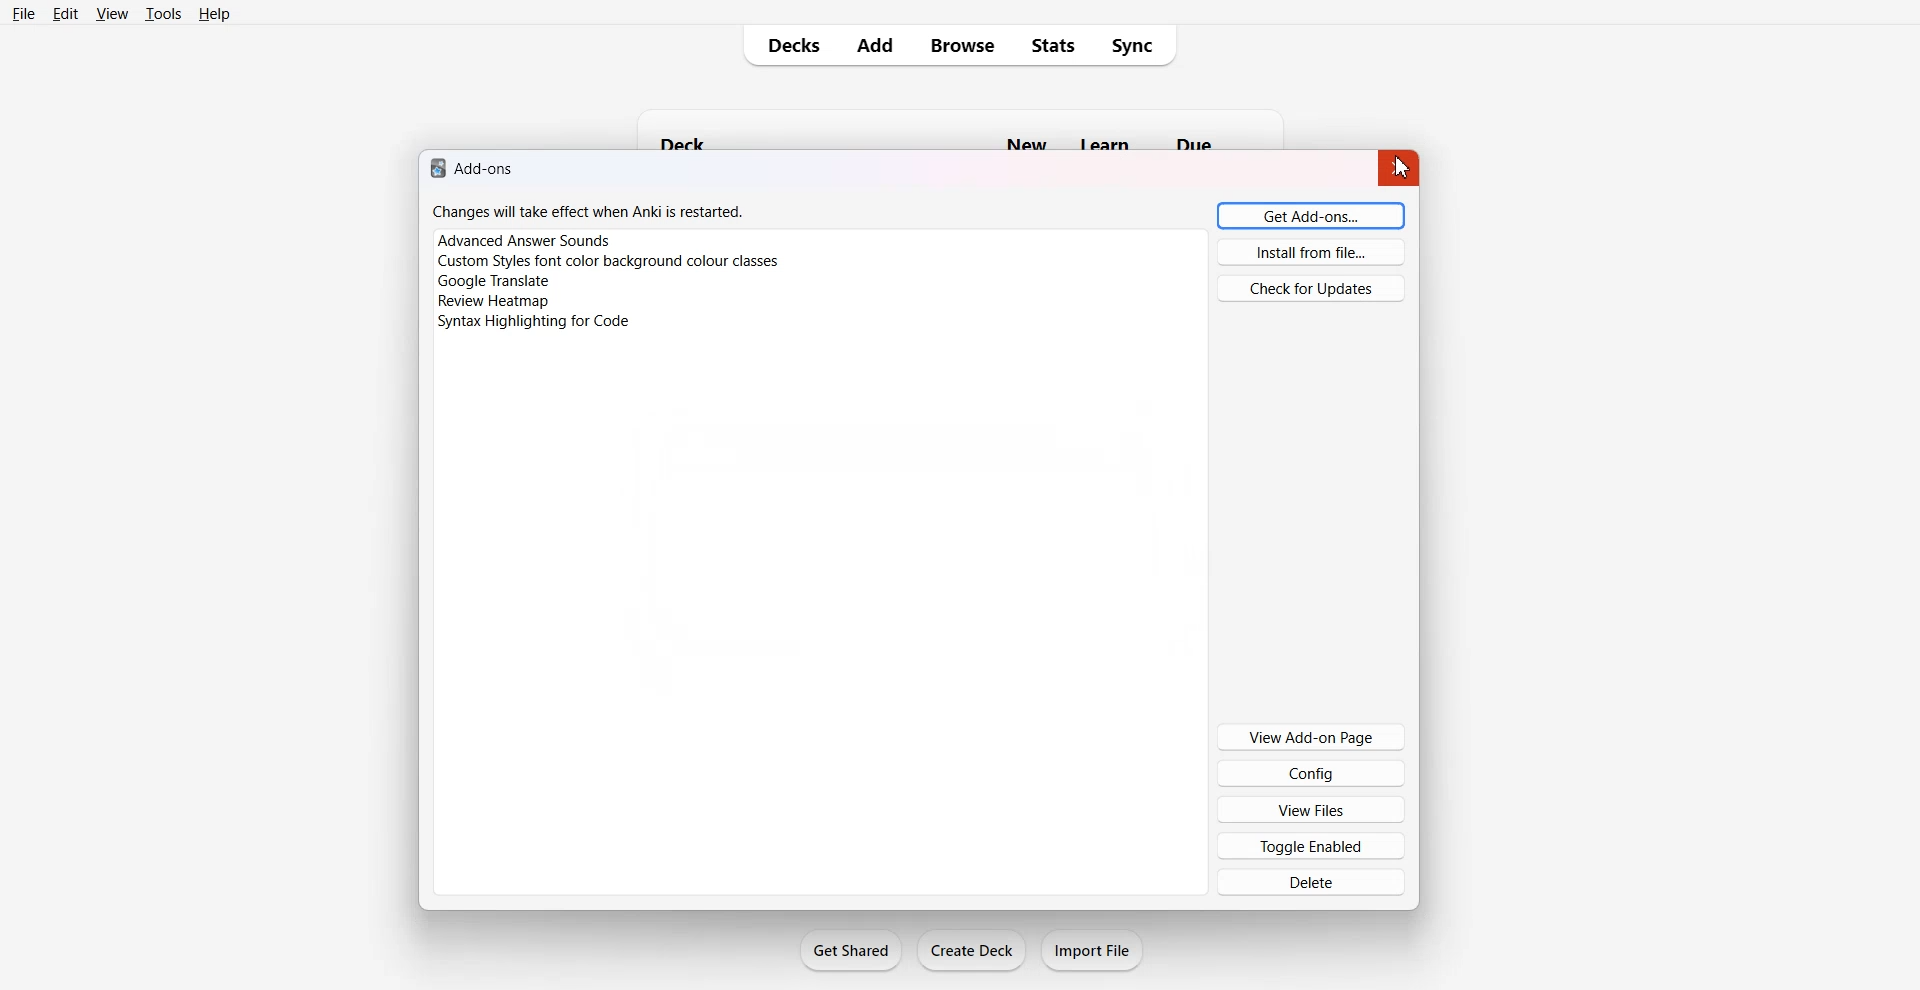 The width and height of the screenshot is (1920, 990). Describe the element at coordinates (1311, 288) in the screenshot. I see `Check for Updates` at that location.